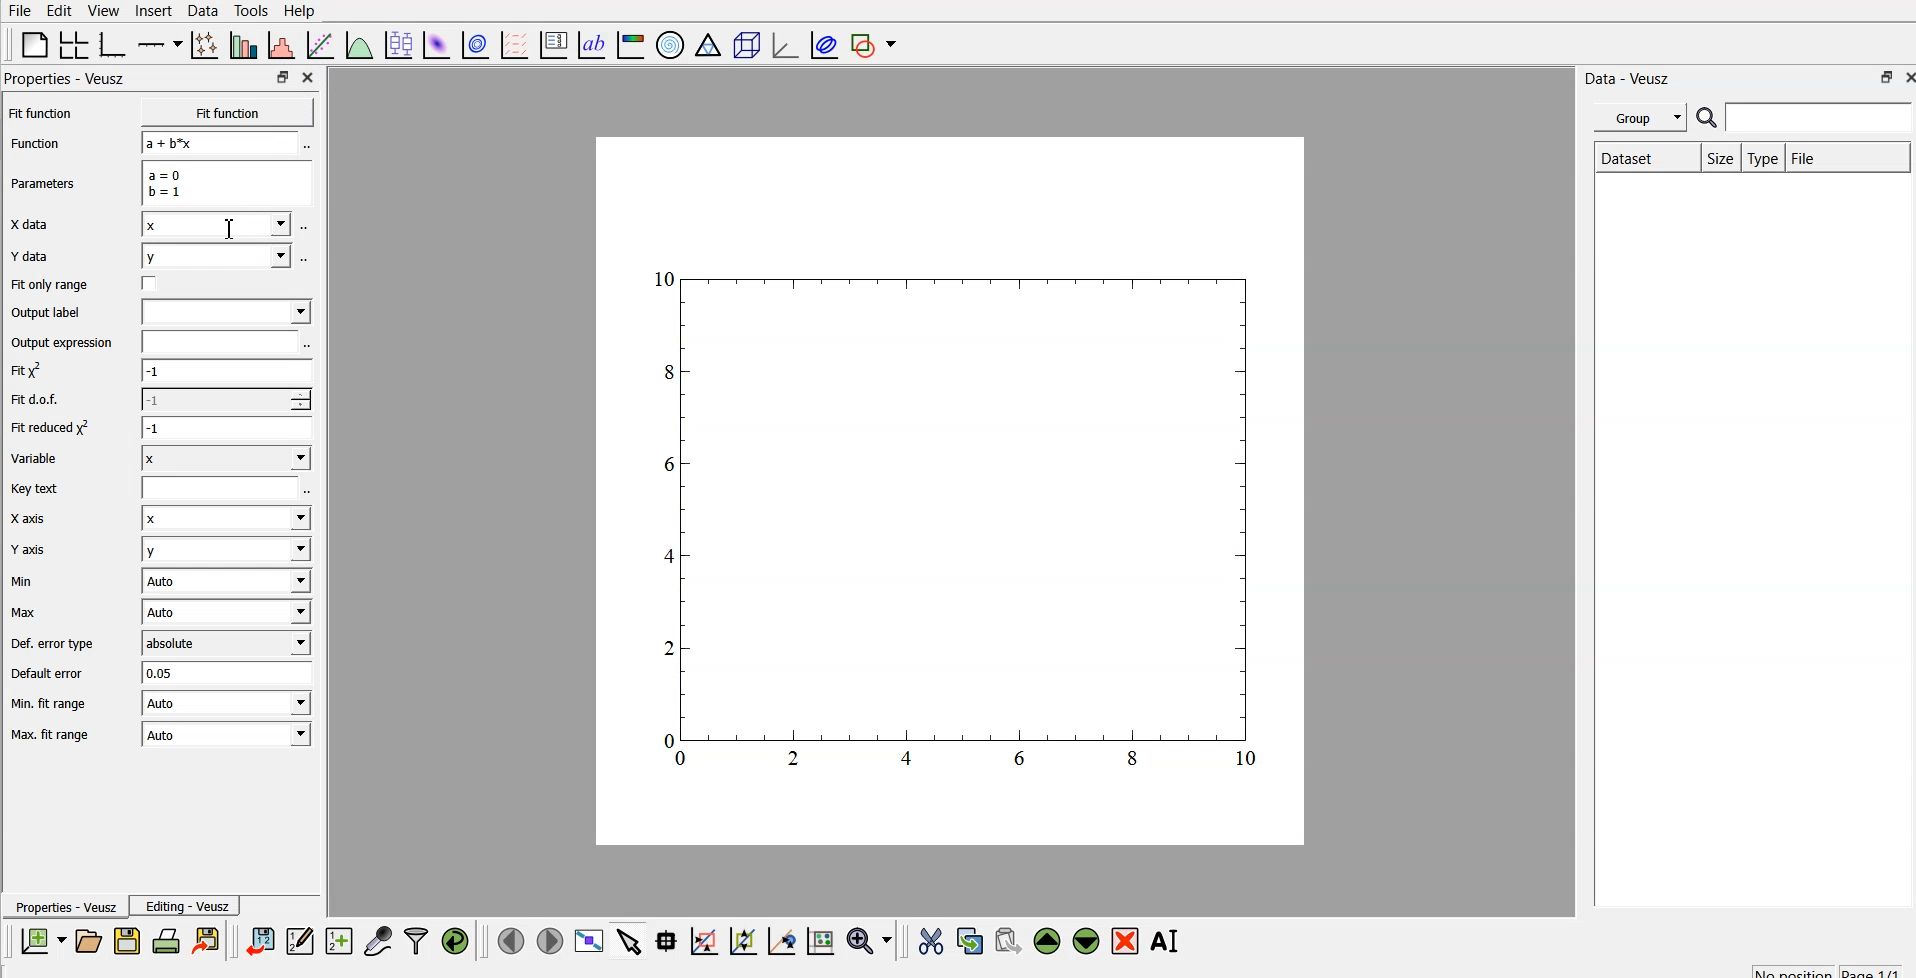 The height and width of the screenshot is (978, 1916). What do you see at coordinates (51, 736) in the screenshot?
I see `Max. fit range` at bounding box center [51, 736].